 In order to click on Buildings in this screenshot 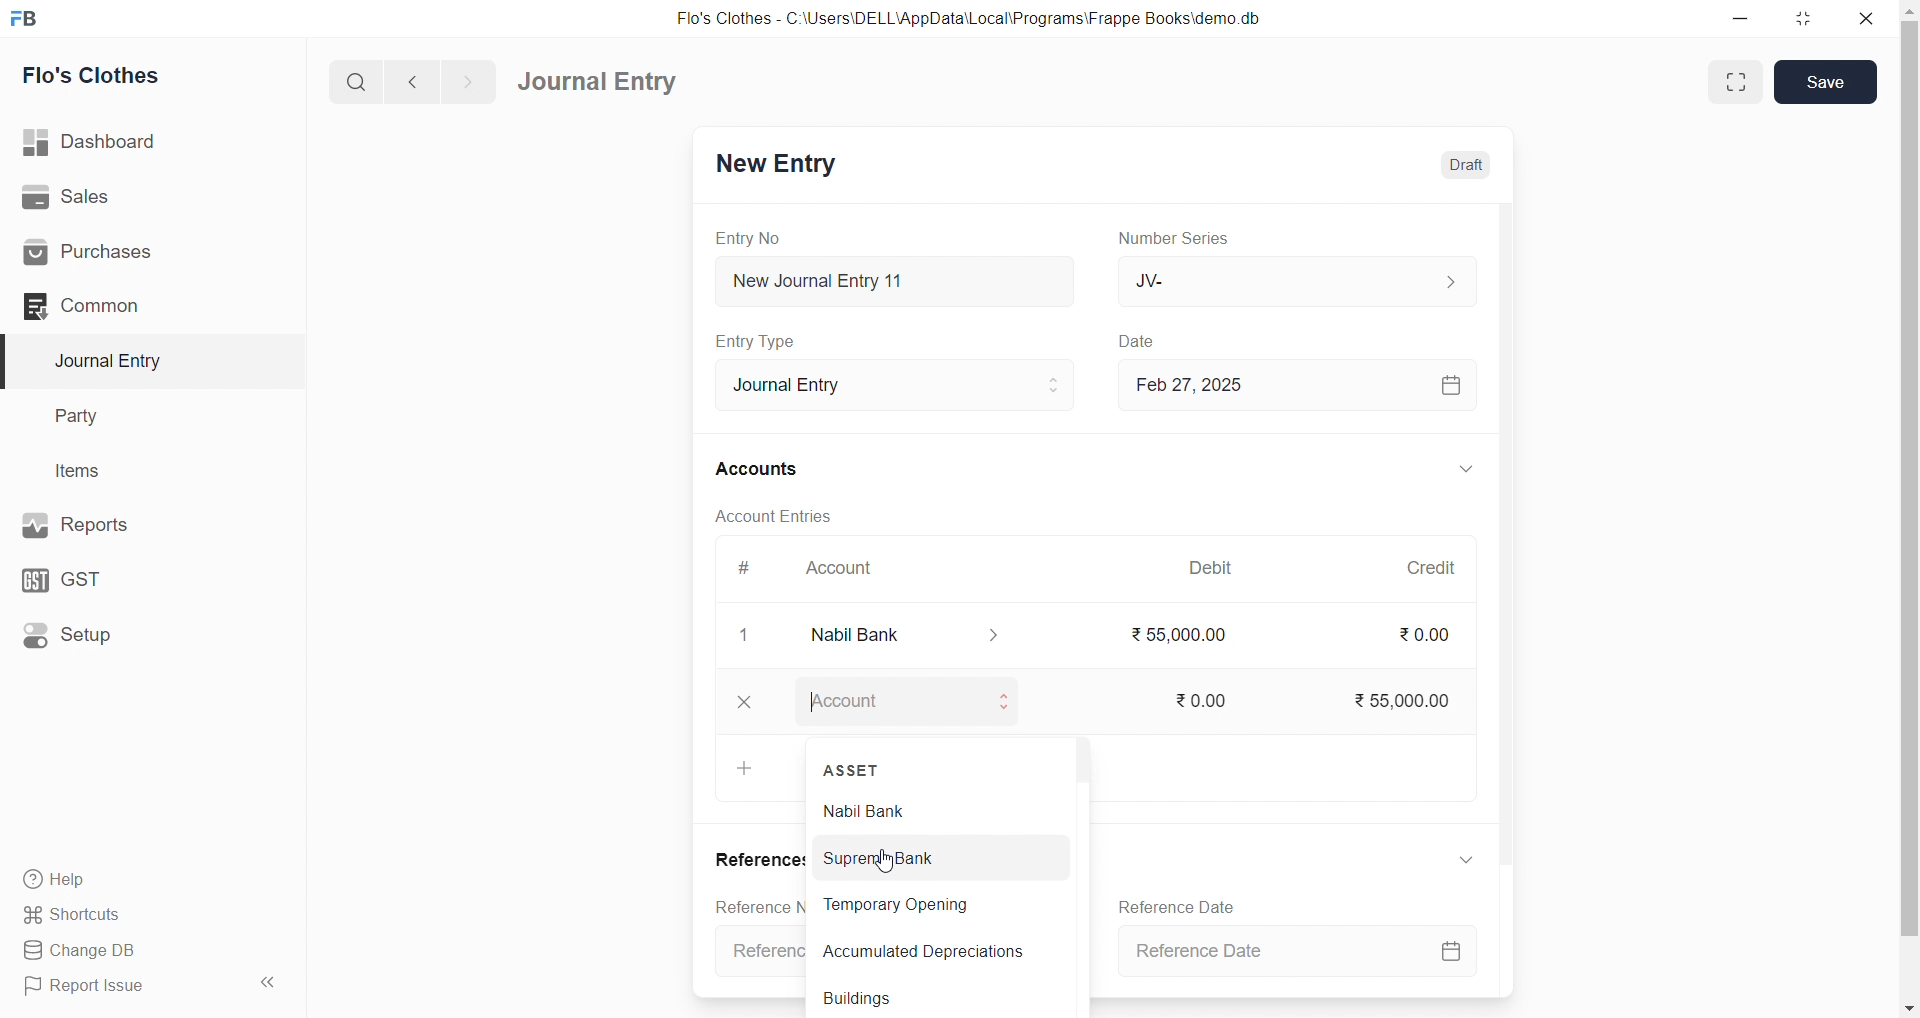, I will do `click(925, 1000)`.